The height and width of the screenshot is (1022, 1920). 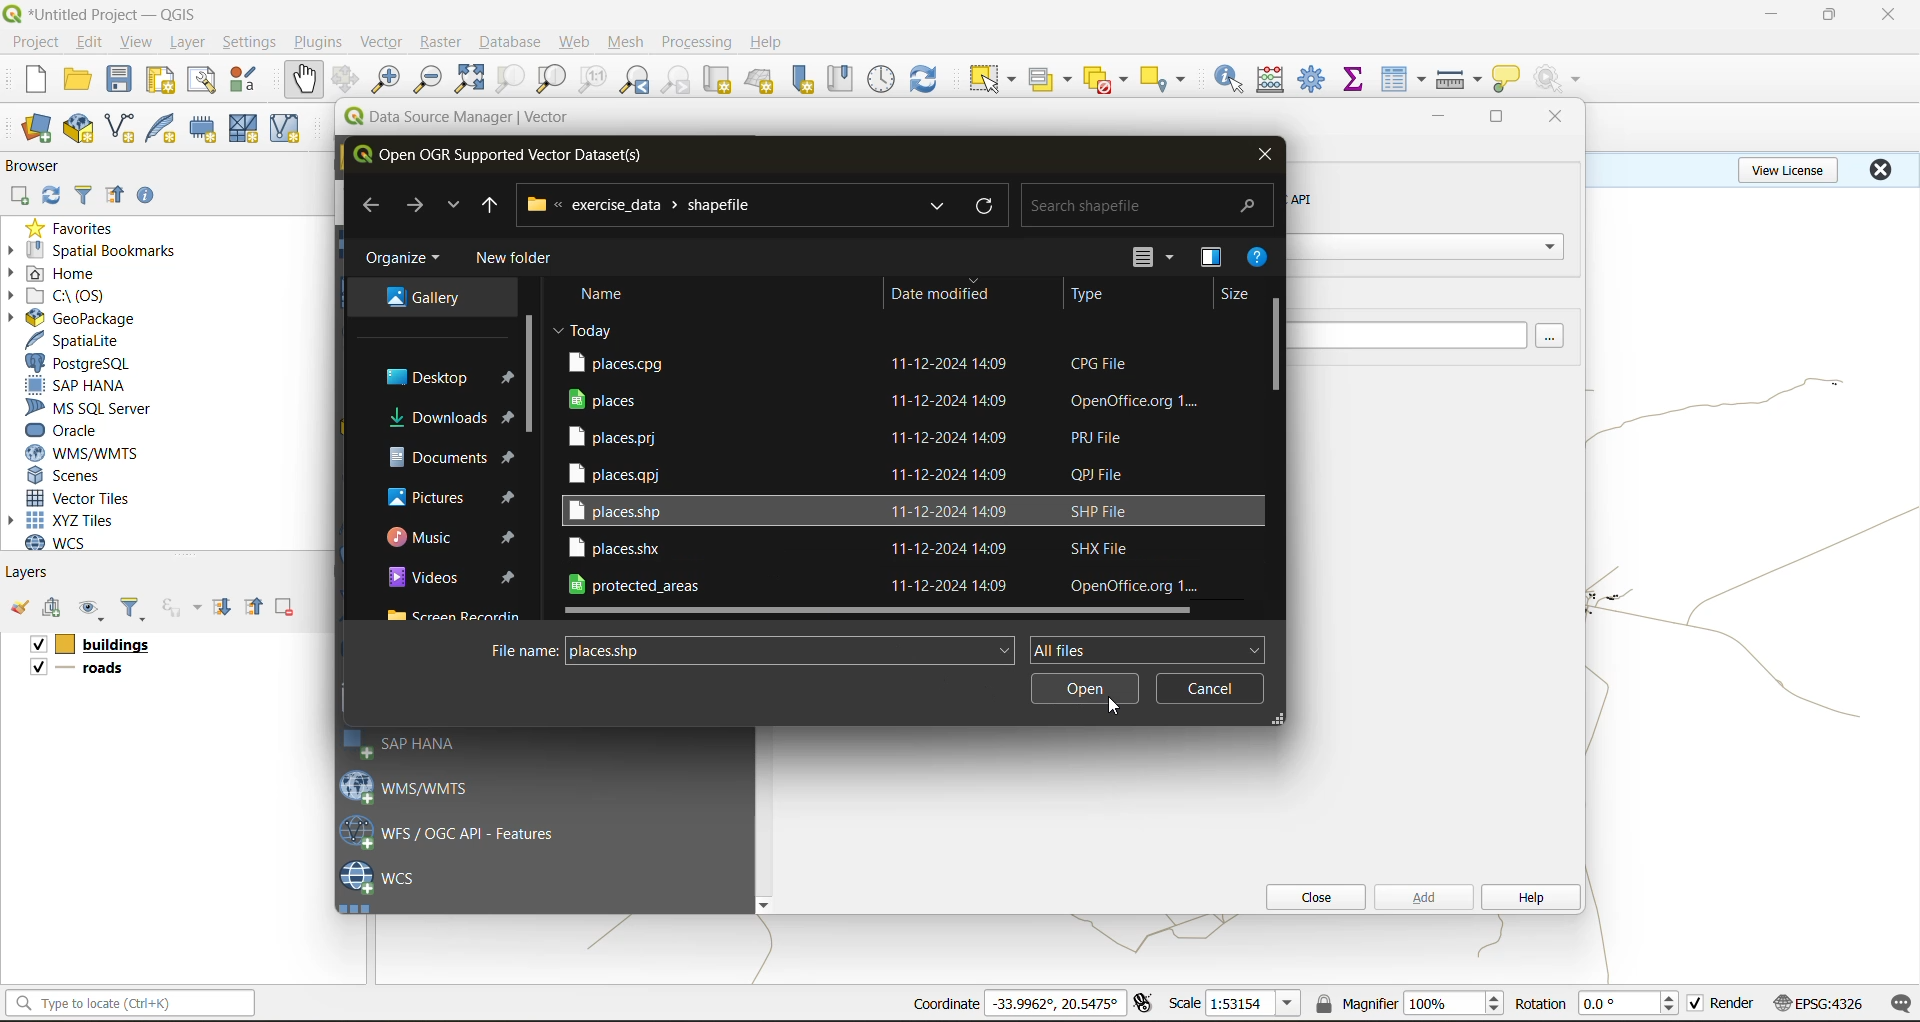 What do you see at coordinates (423, 299) in the screenshot?
I see `folder explorer` at bounding box center [423, 299].